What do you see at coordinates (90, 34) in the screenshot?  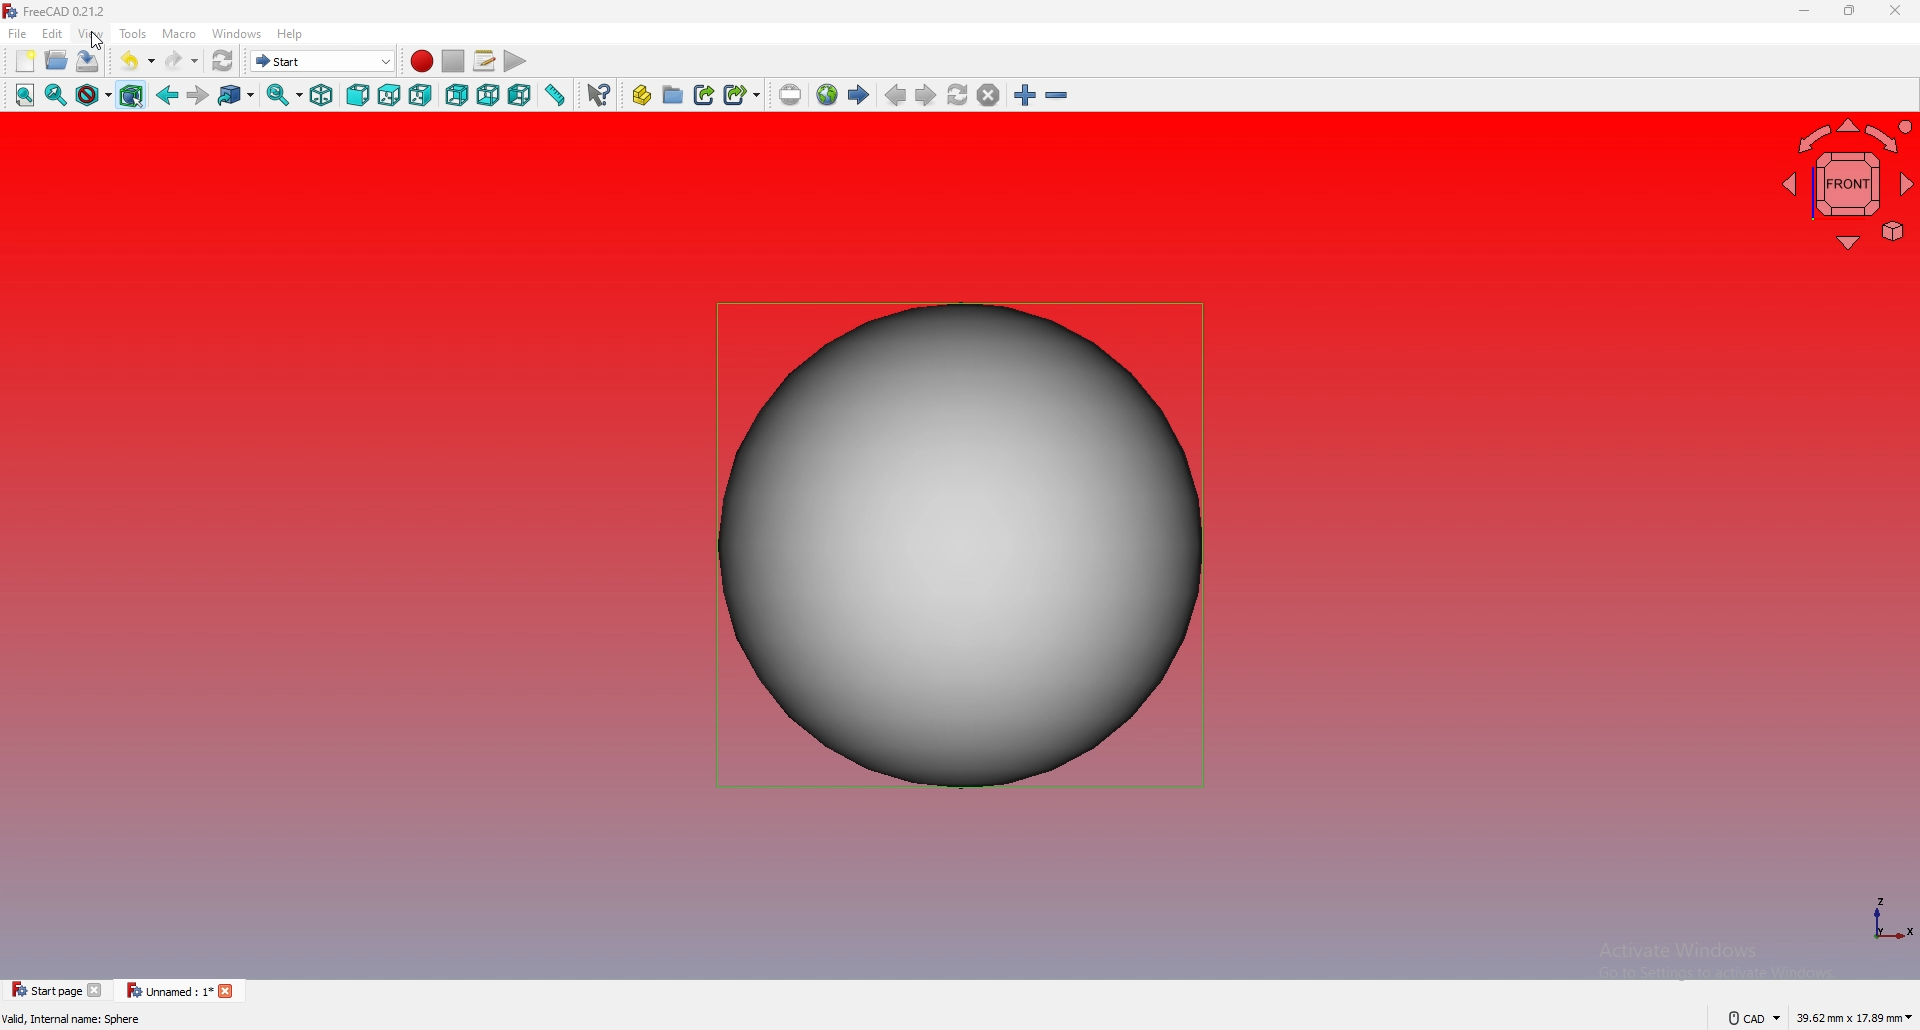 I see `view` at bounding box center [90, 34].